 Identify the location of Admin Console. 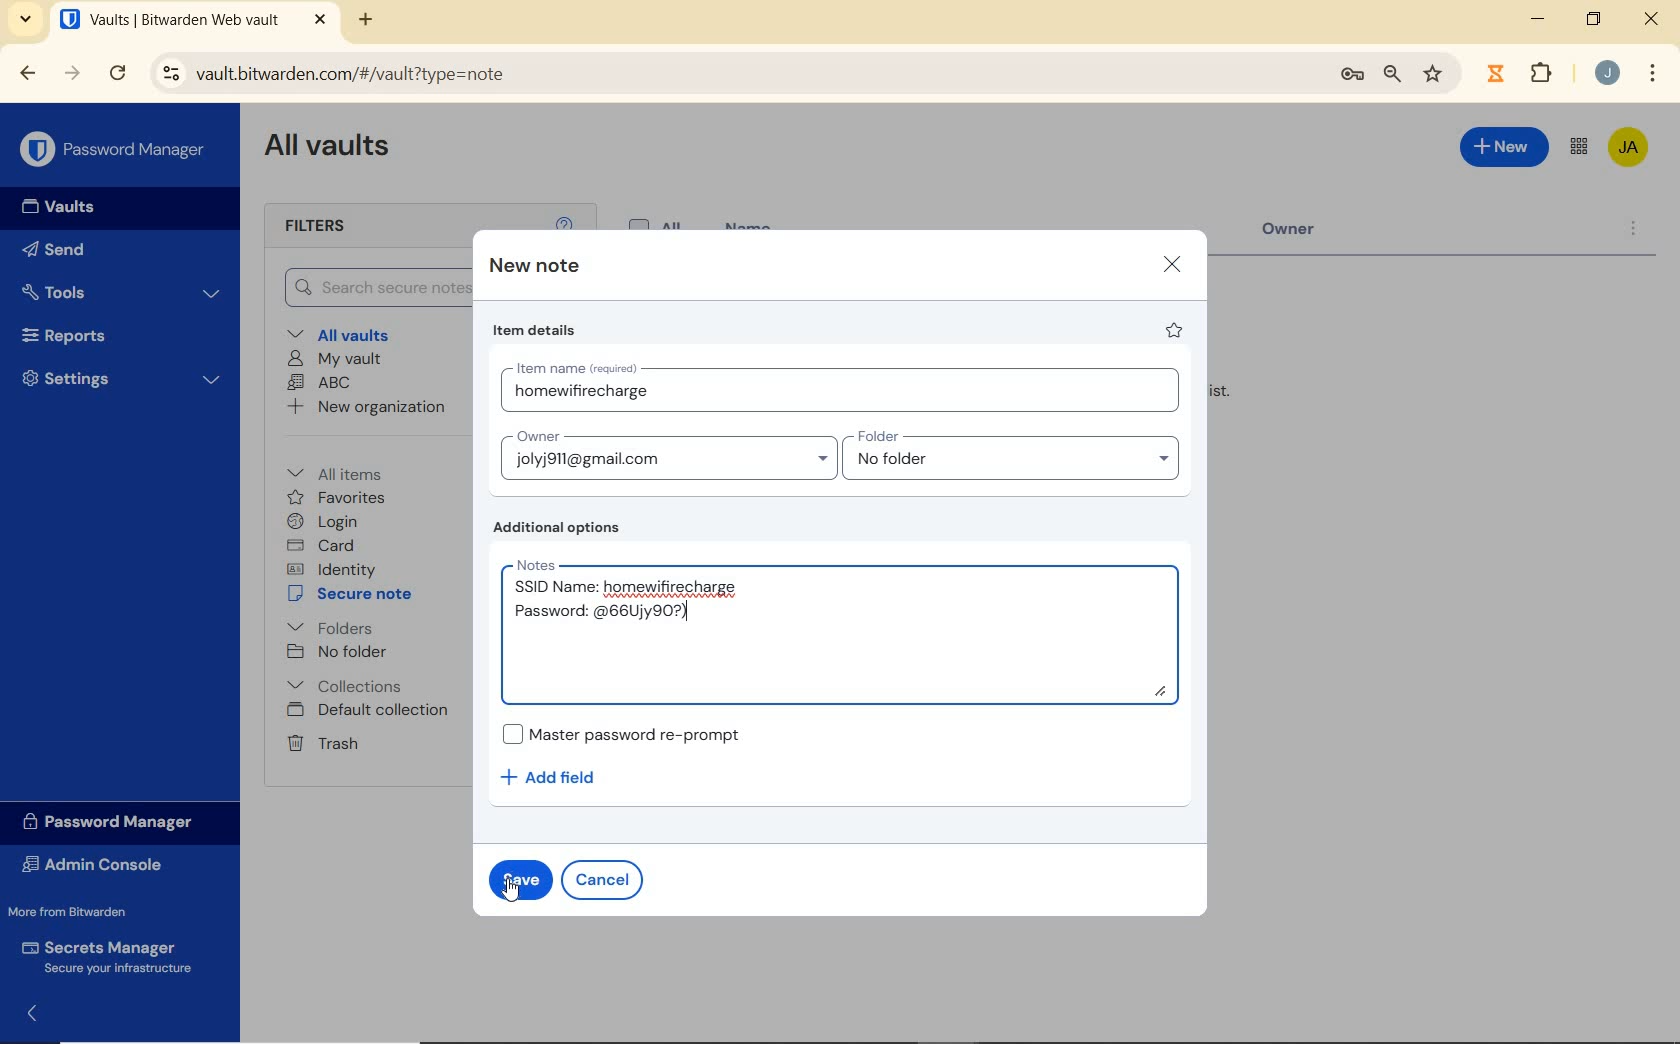
(103, 864).